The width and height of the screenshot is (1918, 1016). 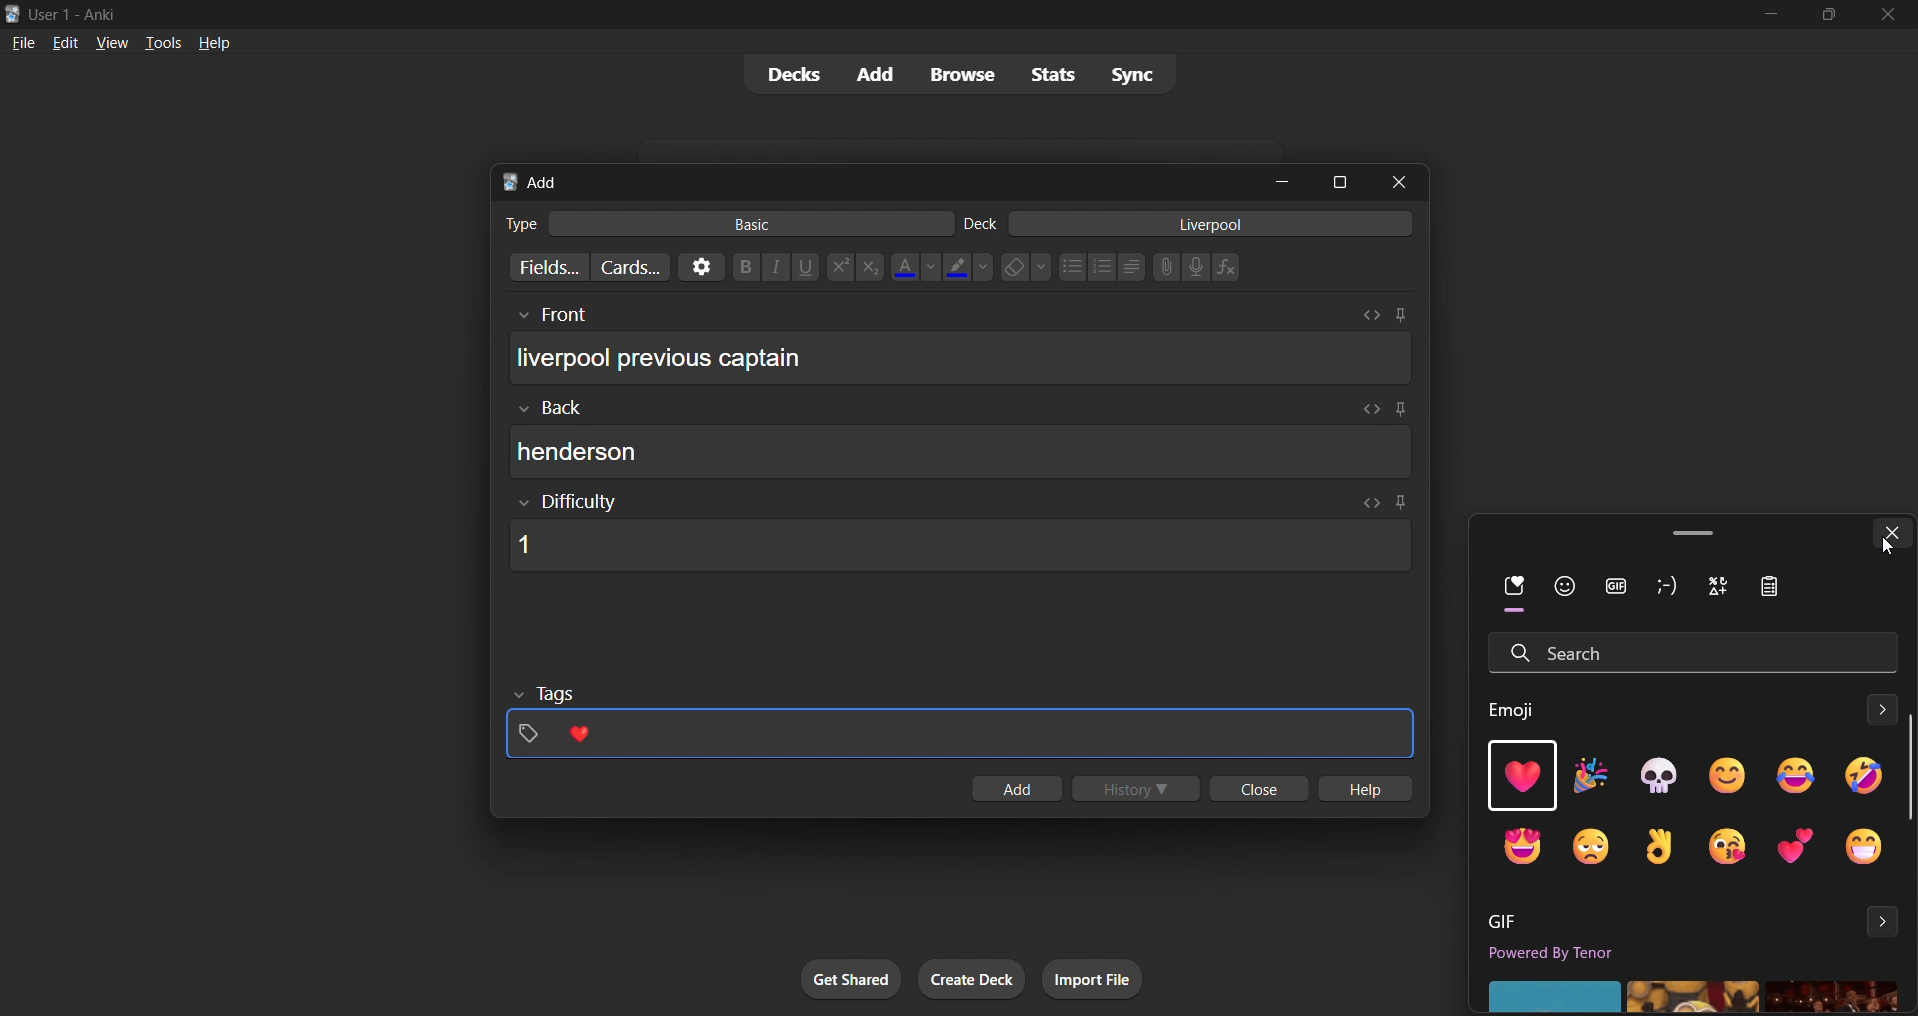 I want to click on icon, so click(x=1667, y=587).